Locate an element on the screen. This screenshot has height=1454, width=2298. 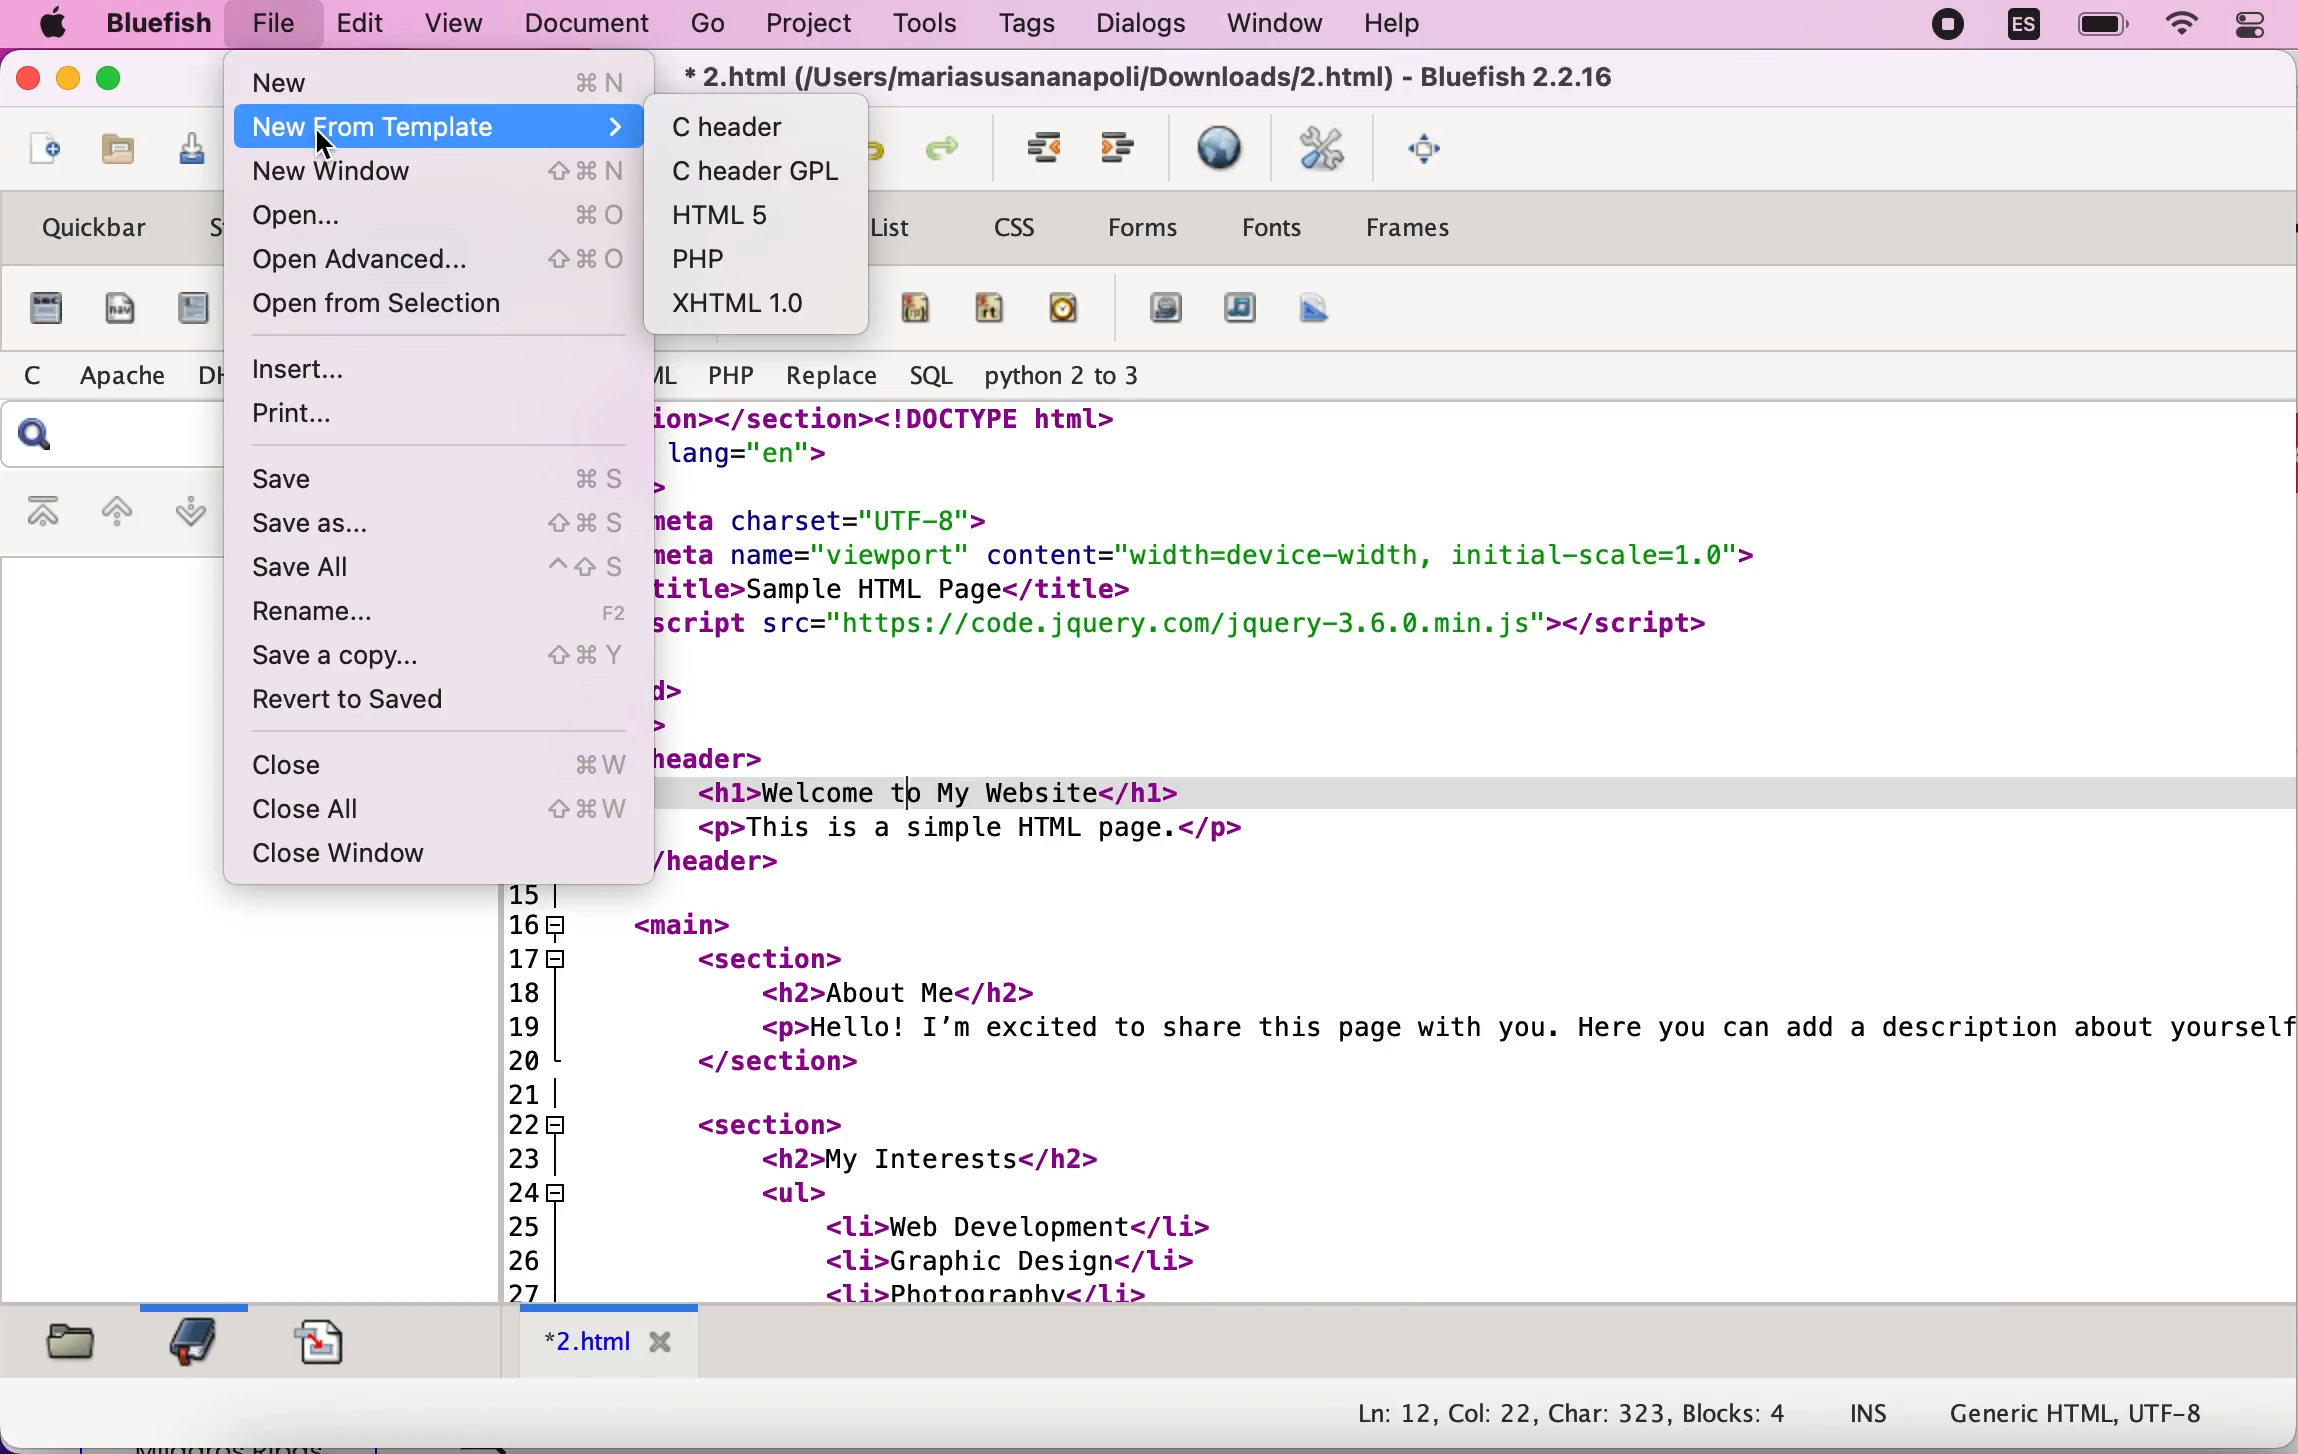
save a copy is located at coordinates (451, 656).